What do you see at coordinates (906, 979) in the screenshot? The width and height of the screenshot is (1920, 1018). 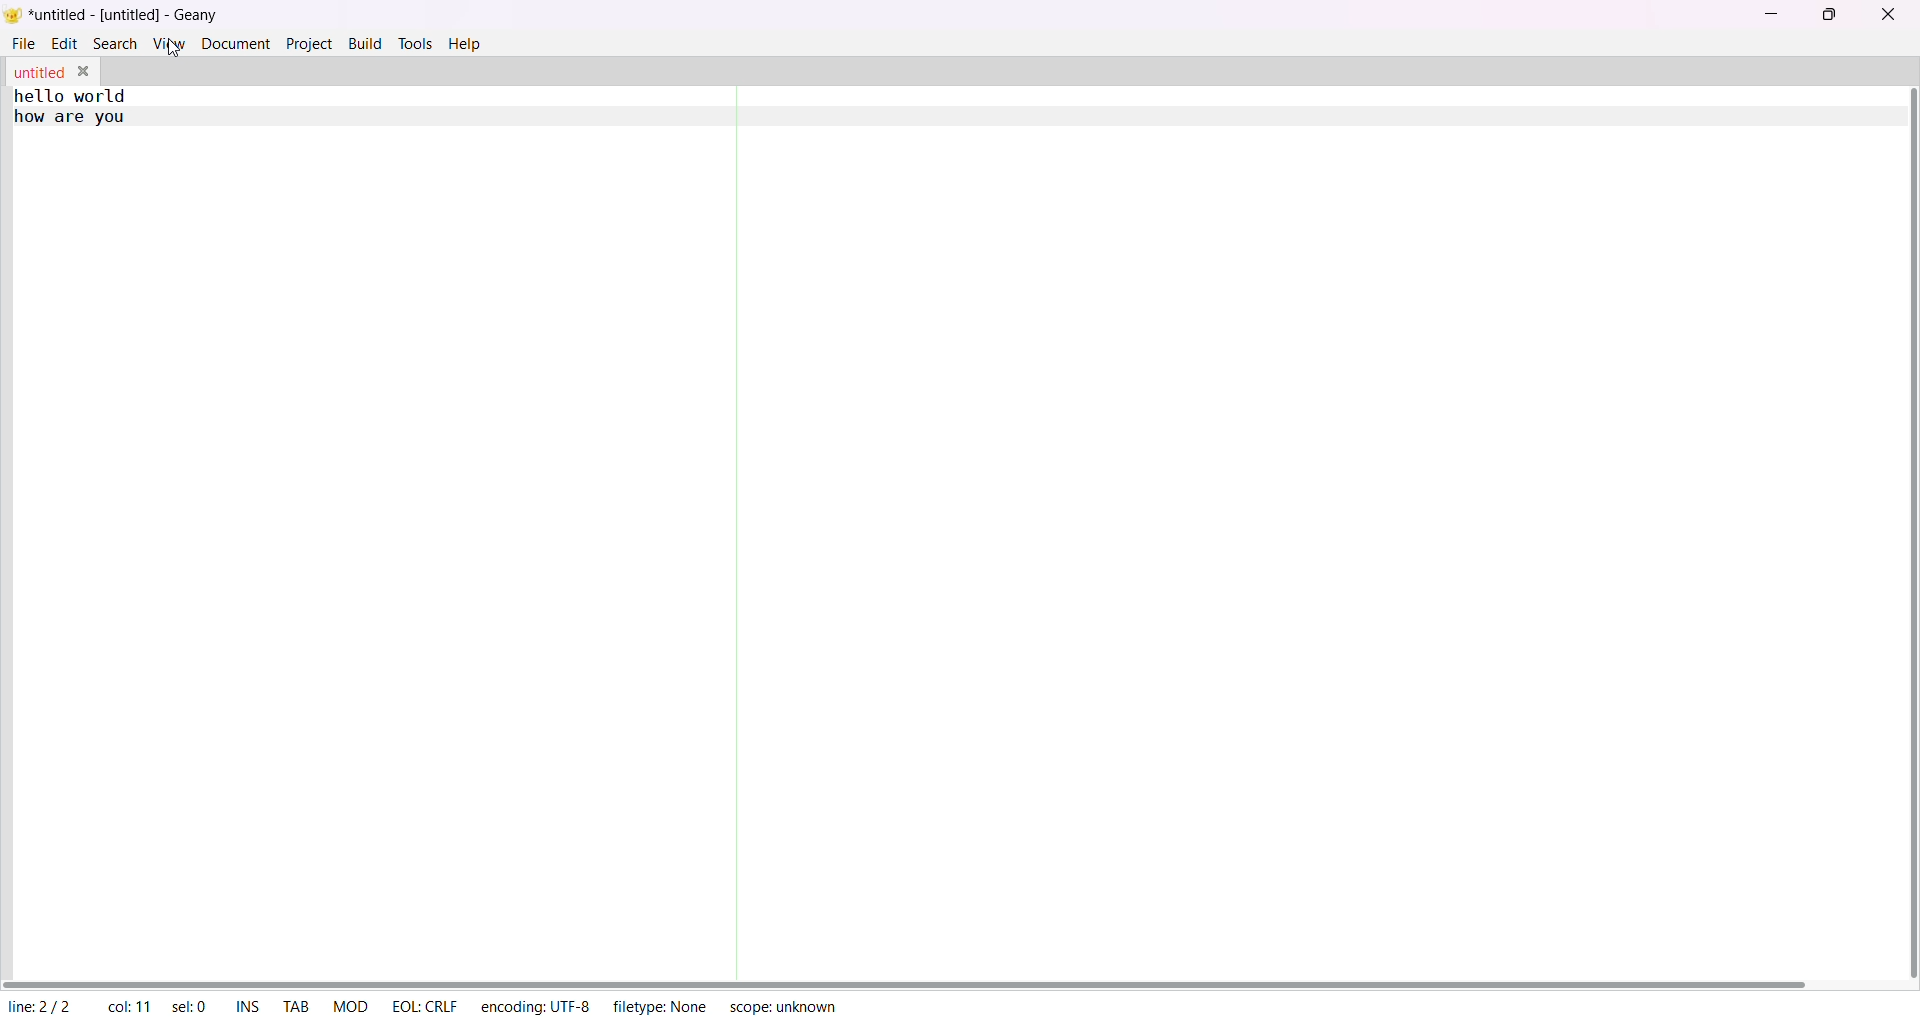 I see `horizontal scroll bar` at bounding box center [906, 979].